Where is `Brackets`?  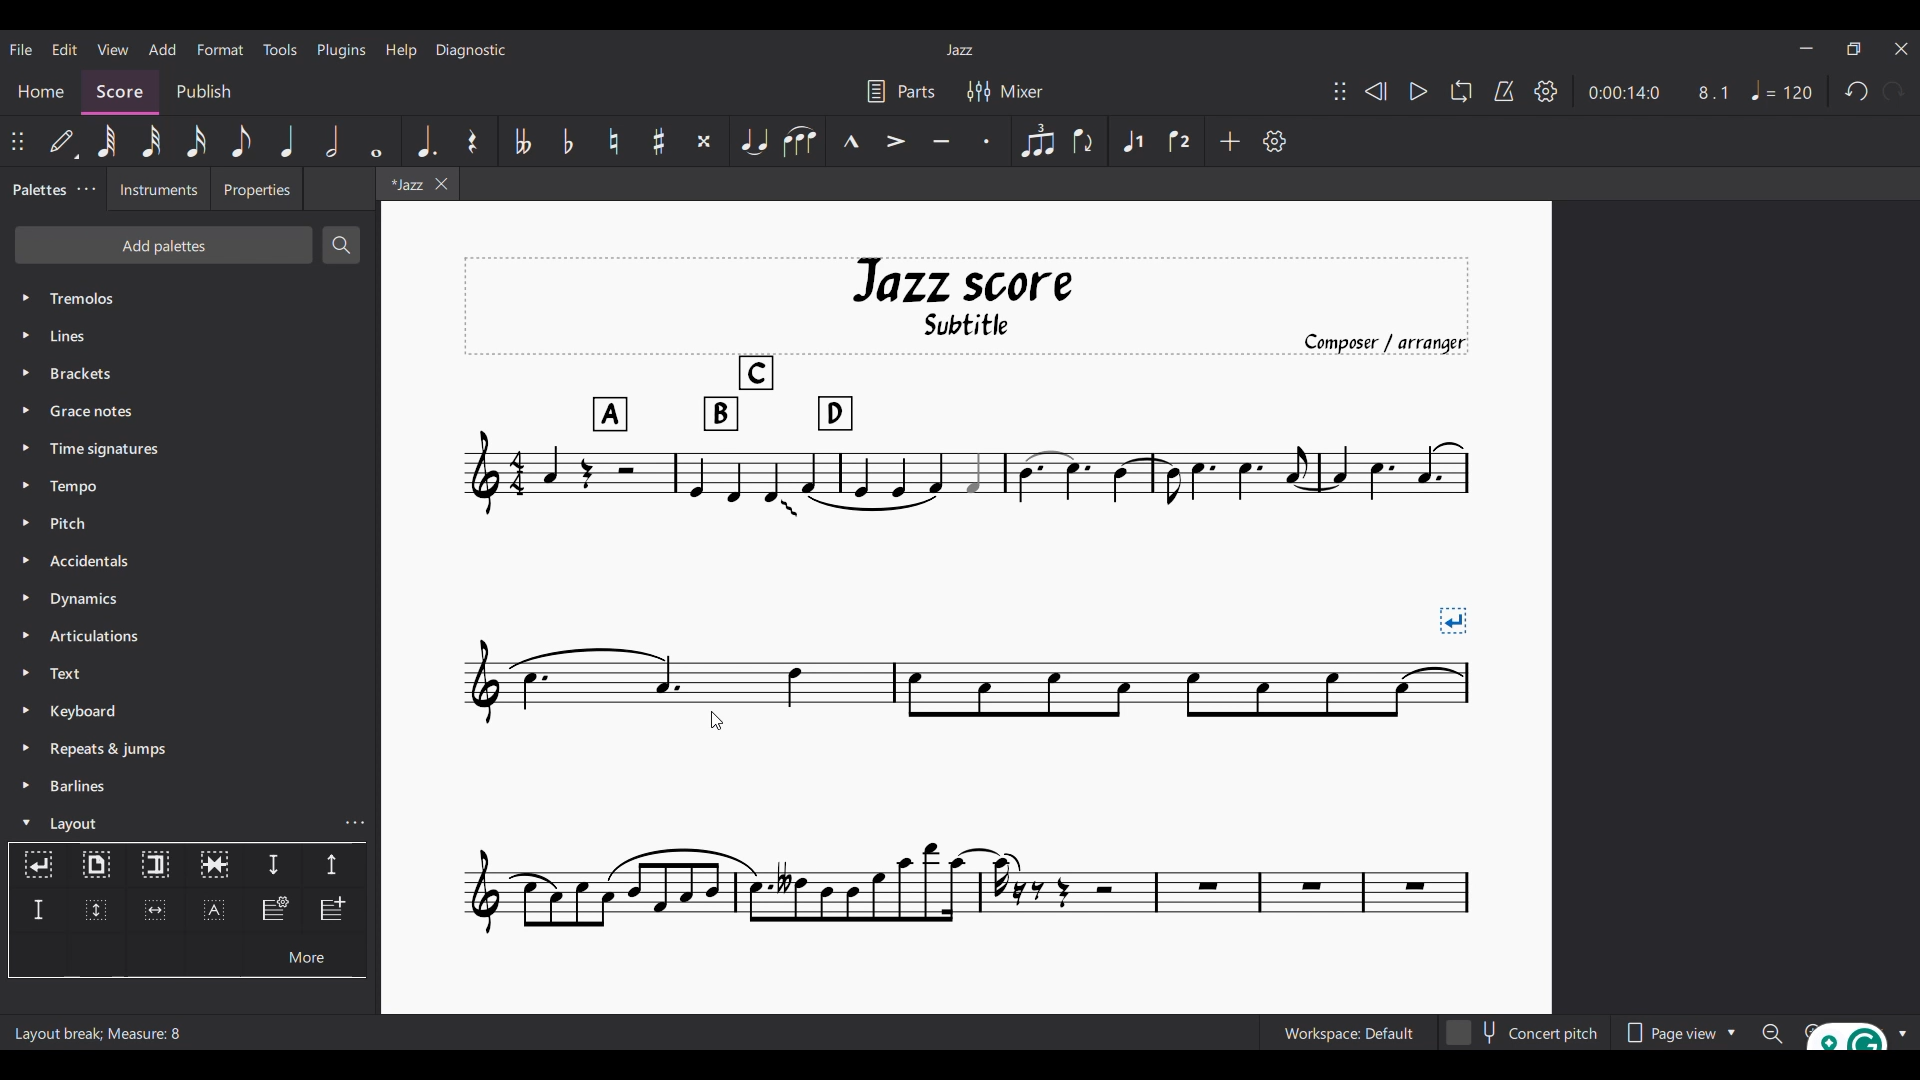
Brackets is located at coordinates (190, 373).